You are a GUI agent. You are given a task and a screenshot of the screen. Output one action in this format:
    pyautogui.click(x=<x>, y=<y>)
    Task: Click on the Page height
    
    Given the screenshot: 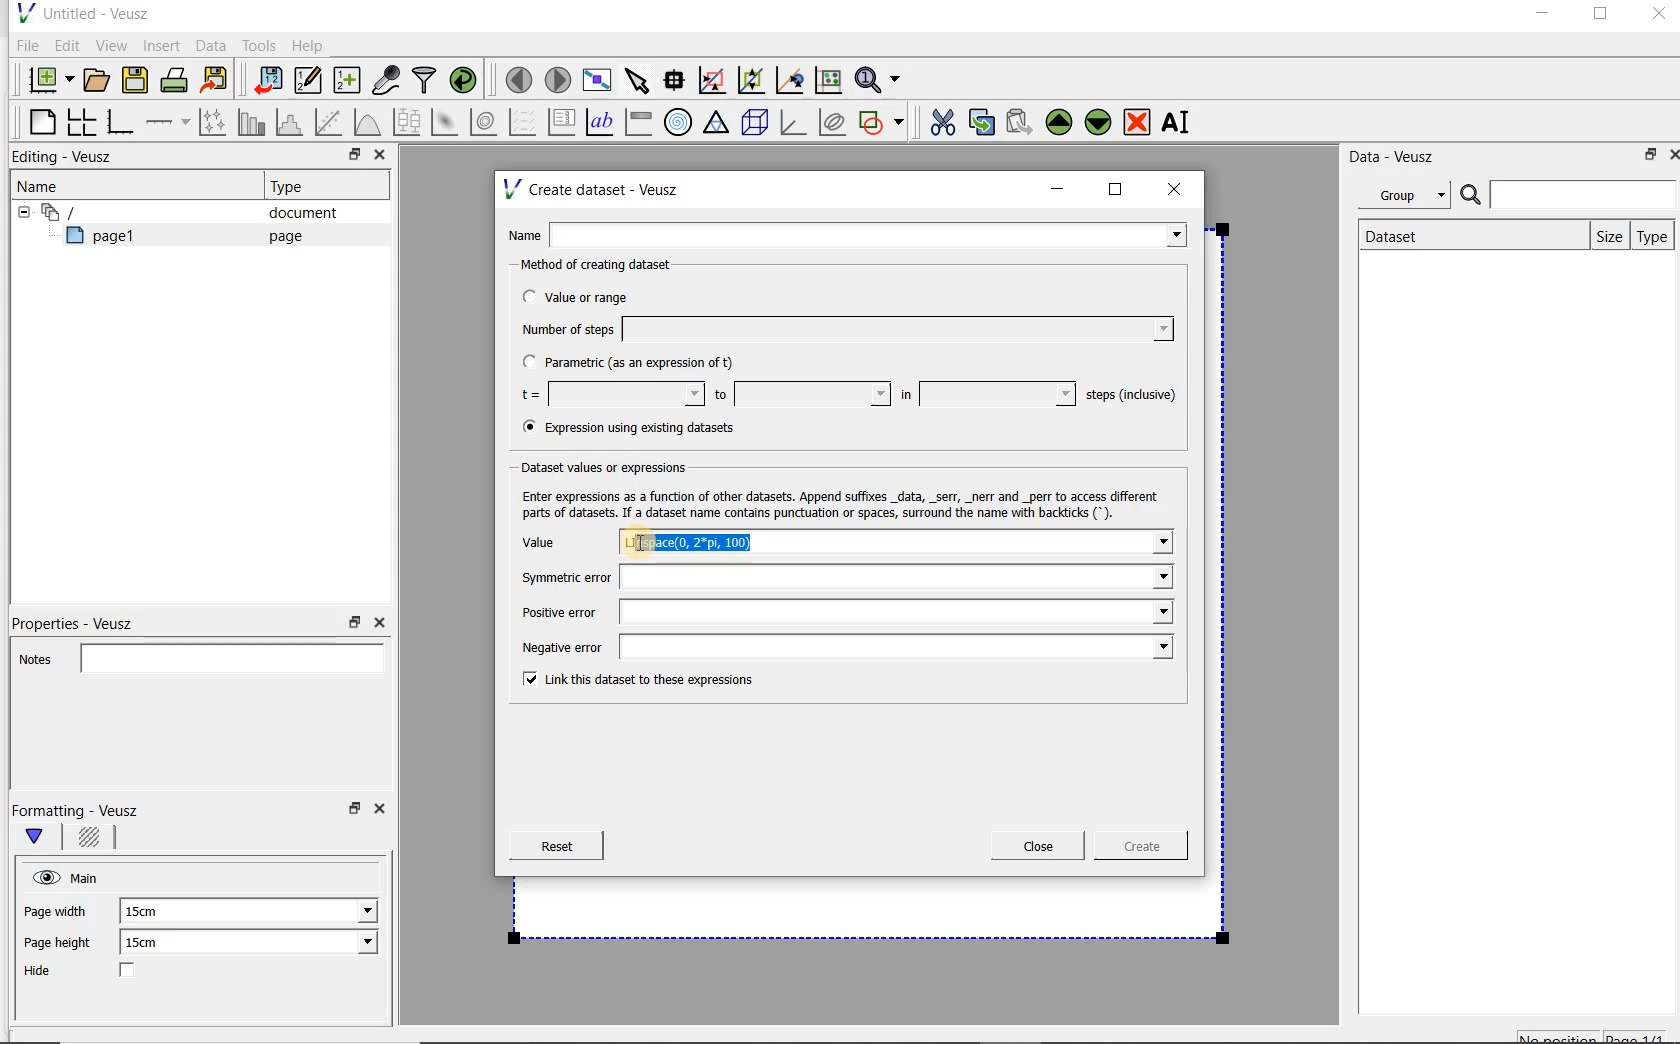 What is the action you would take?
    pyautogui.click(x=64, y=945)
    